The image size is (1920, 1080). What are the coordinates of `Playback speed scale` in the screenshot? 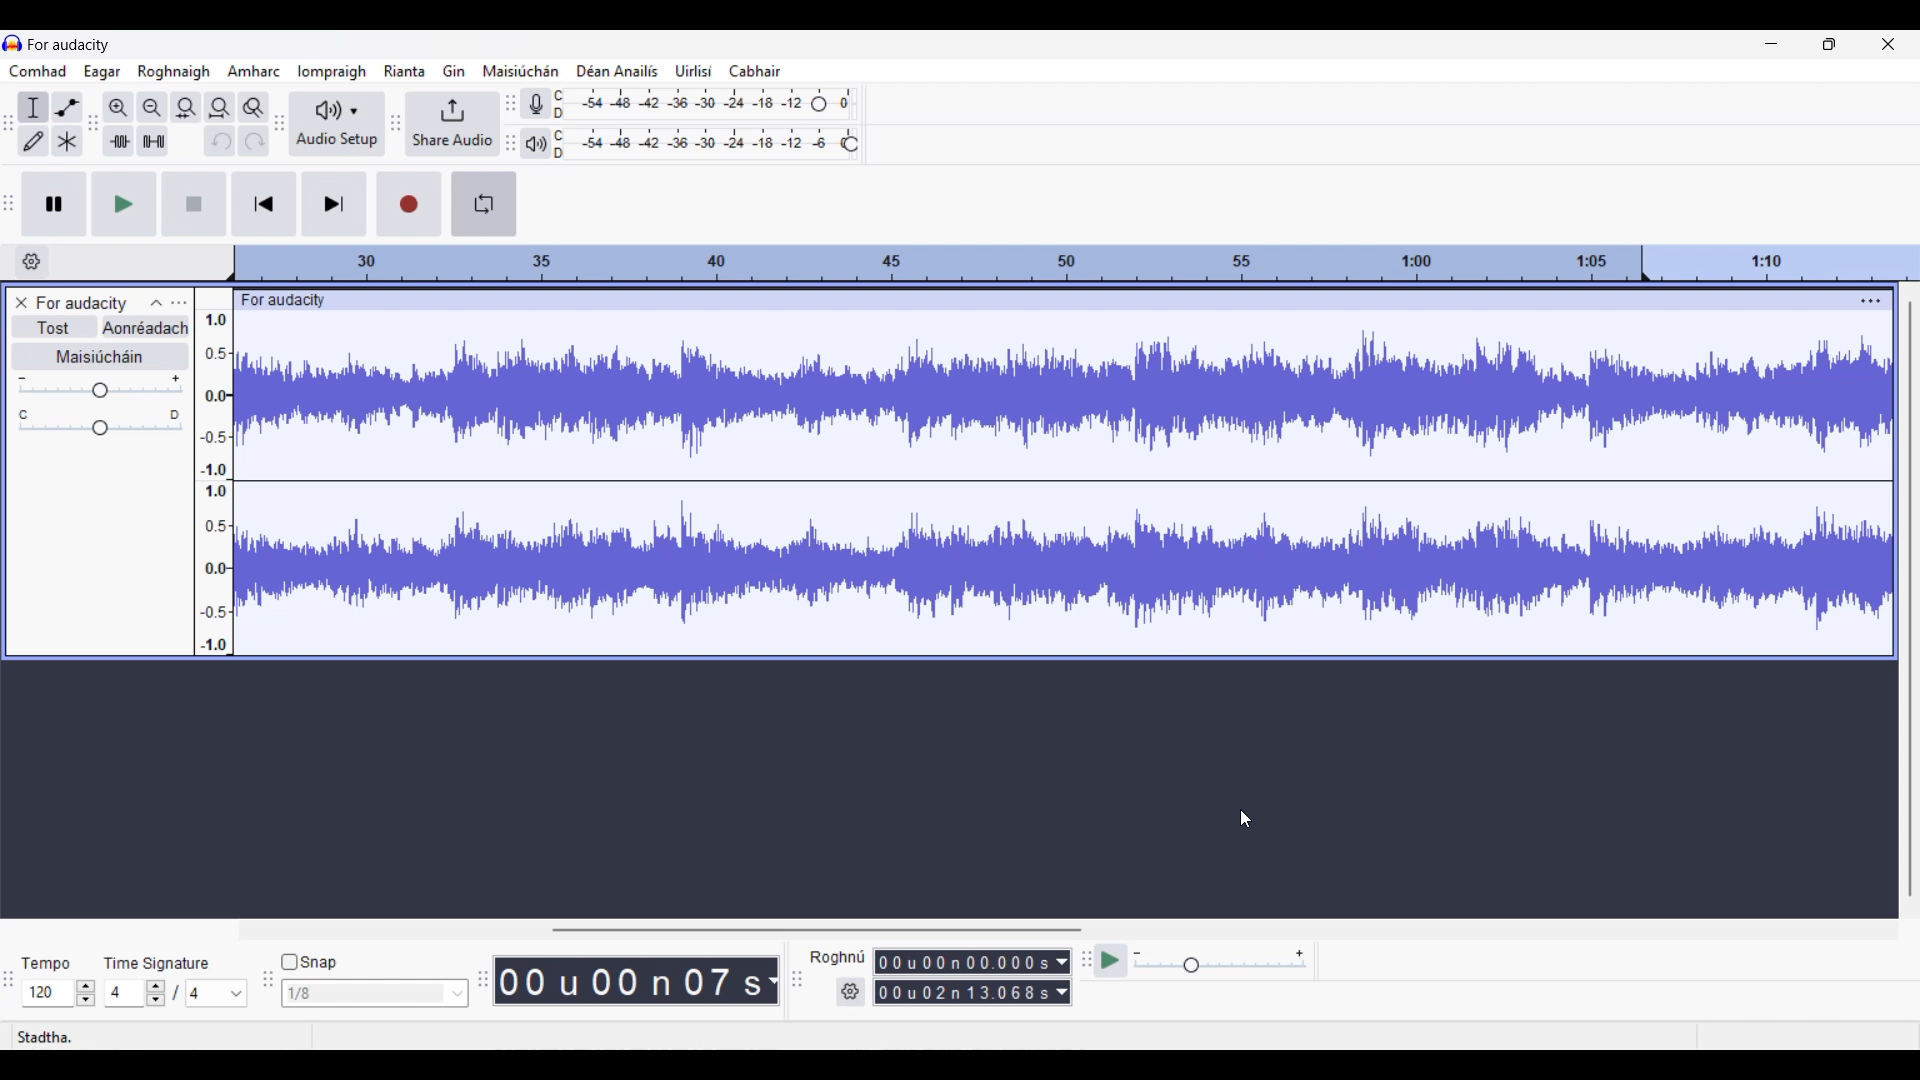 It's located at (1234, 960).